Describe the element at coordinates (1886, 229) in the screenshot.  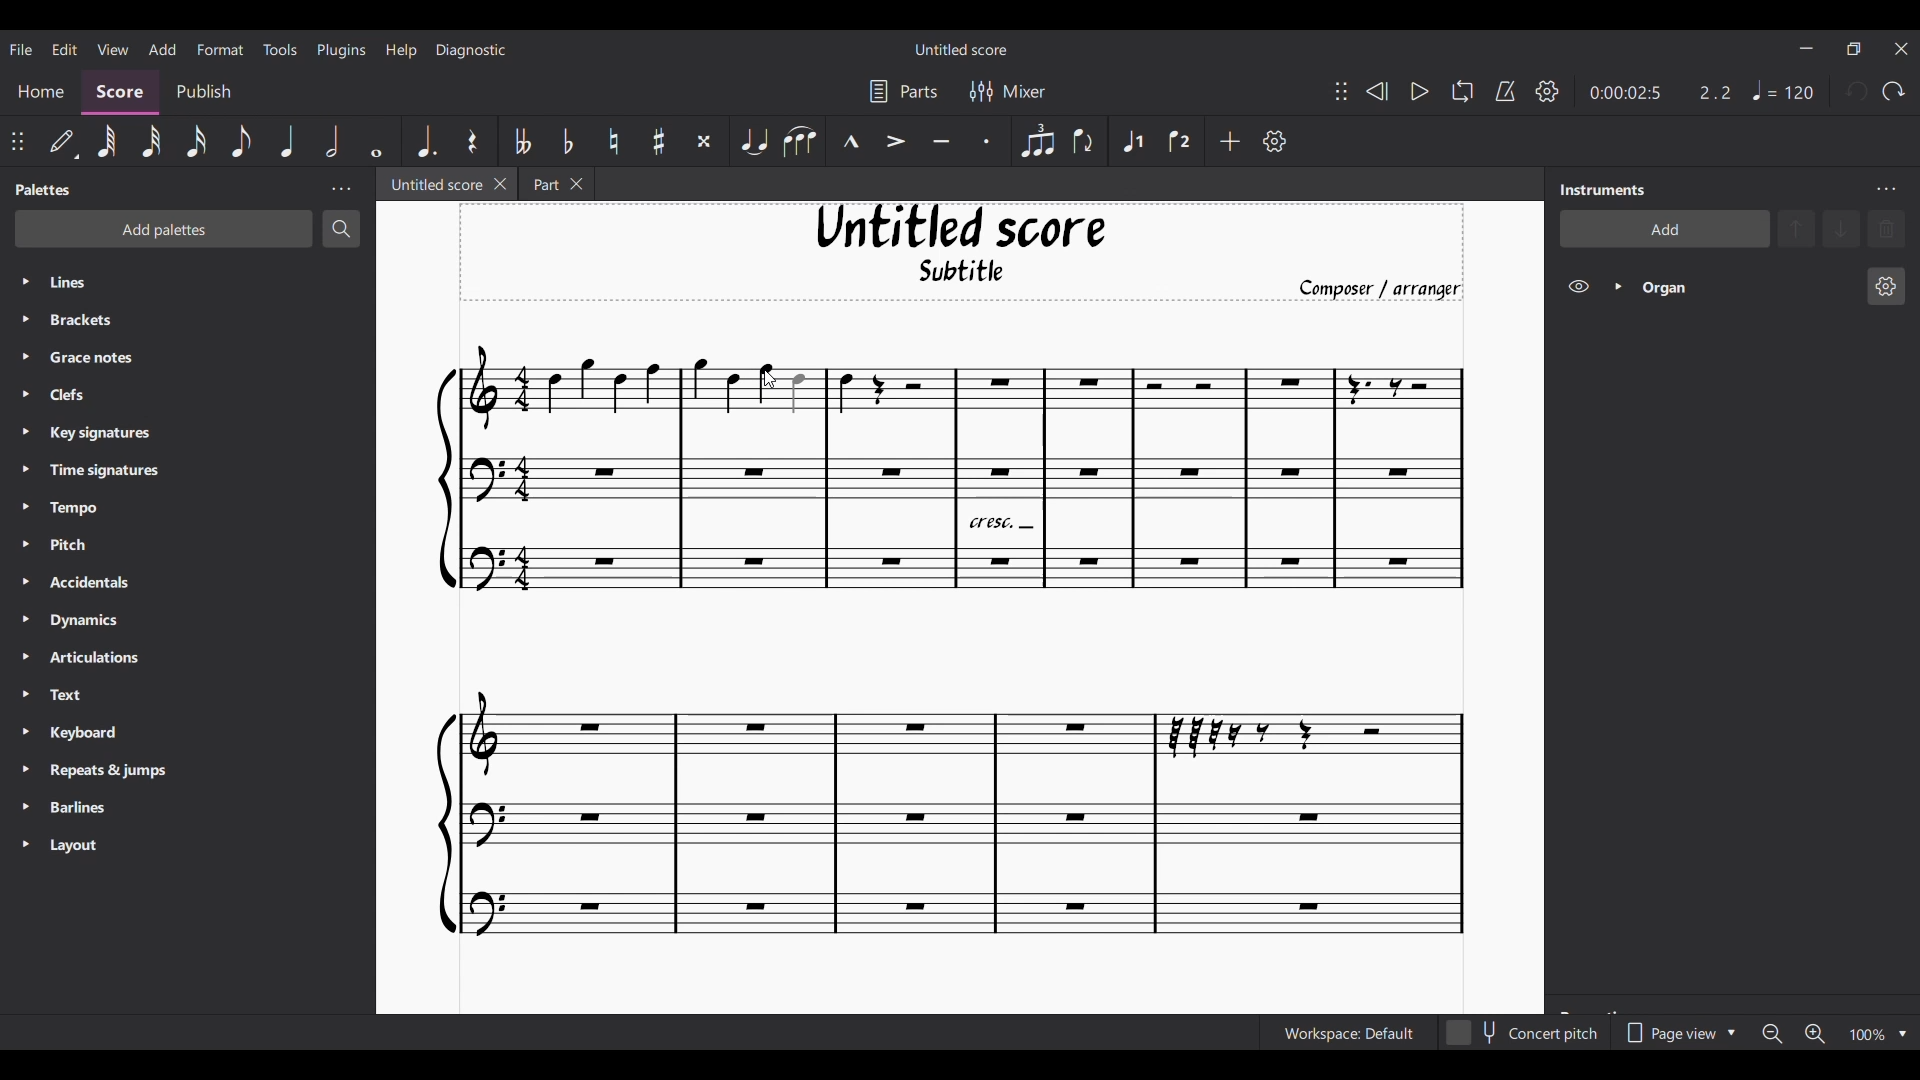
I see `Delete` at that location.